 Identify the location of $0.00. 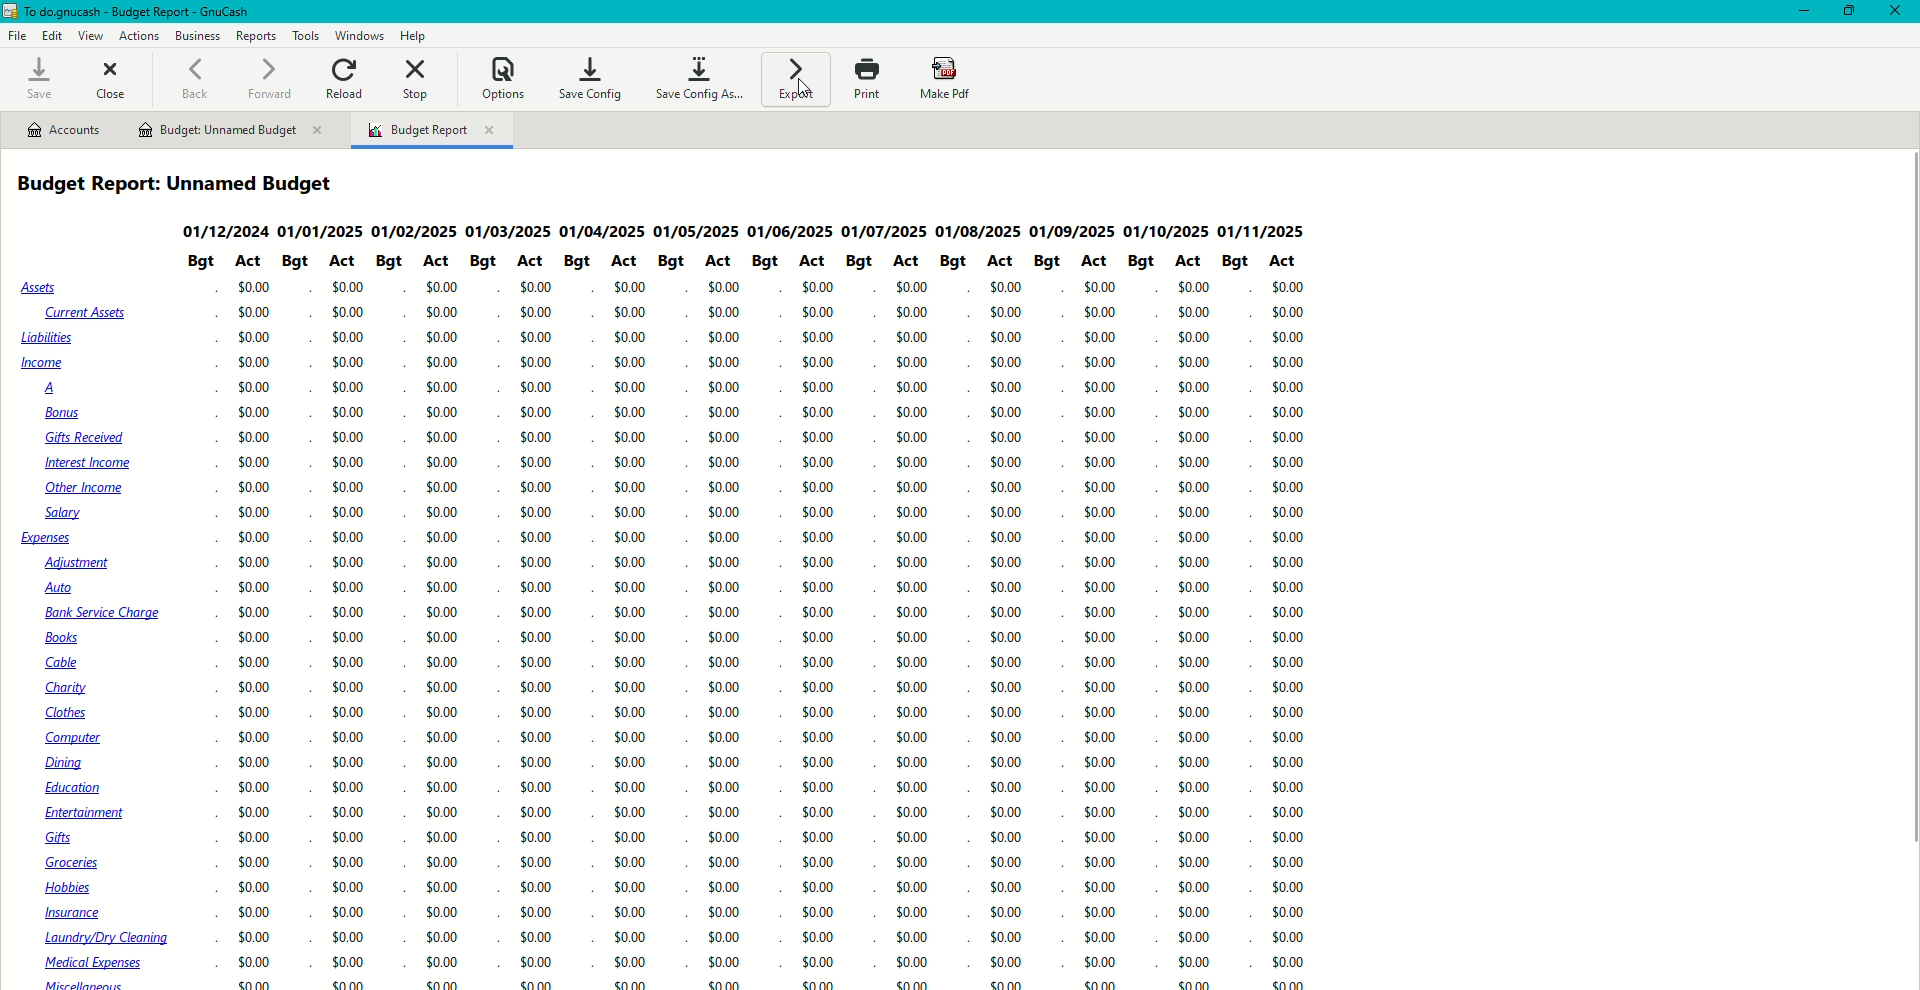
(446, 714).